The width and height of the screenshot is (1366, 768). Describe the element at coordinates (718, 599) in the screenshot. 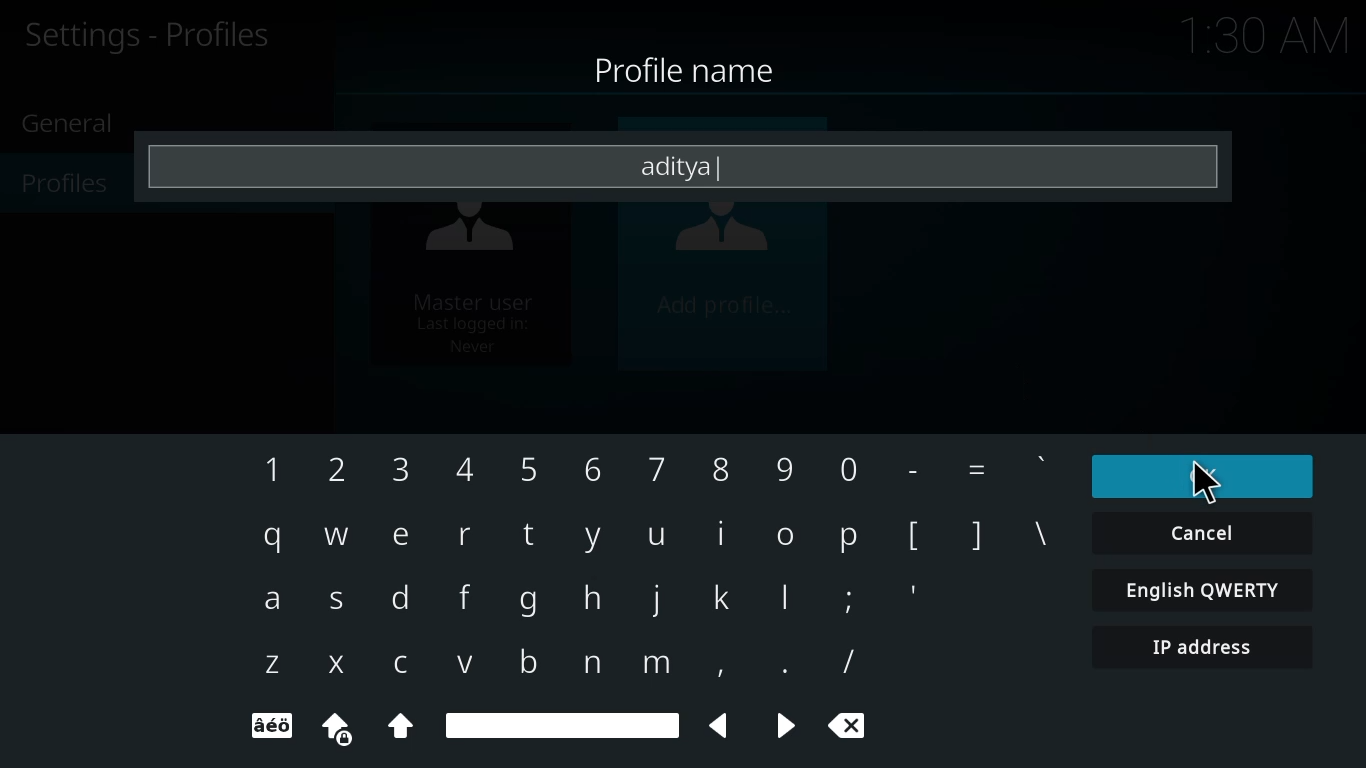

I see `k` at that location.